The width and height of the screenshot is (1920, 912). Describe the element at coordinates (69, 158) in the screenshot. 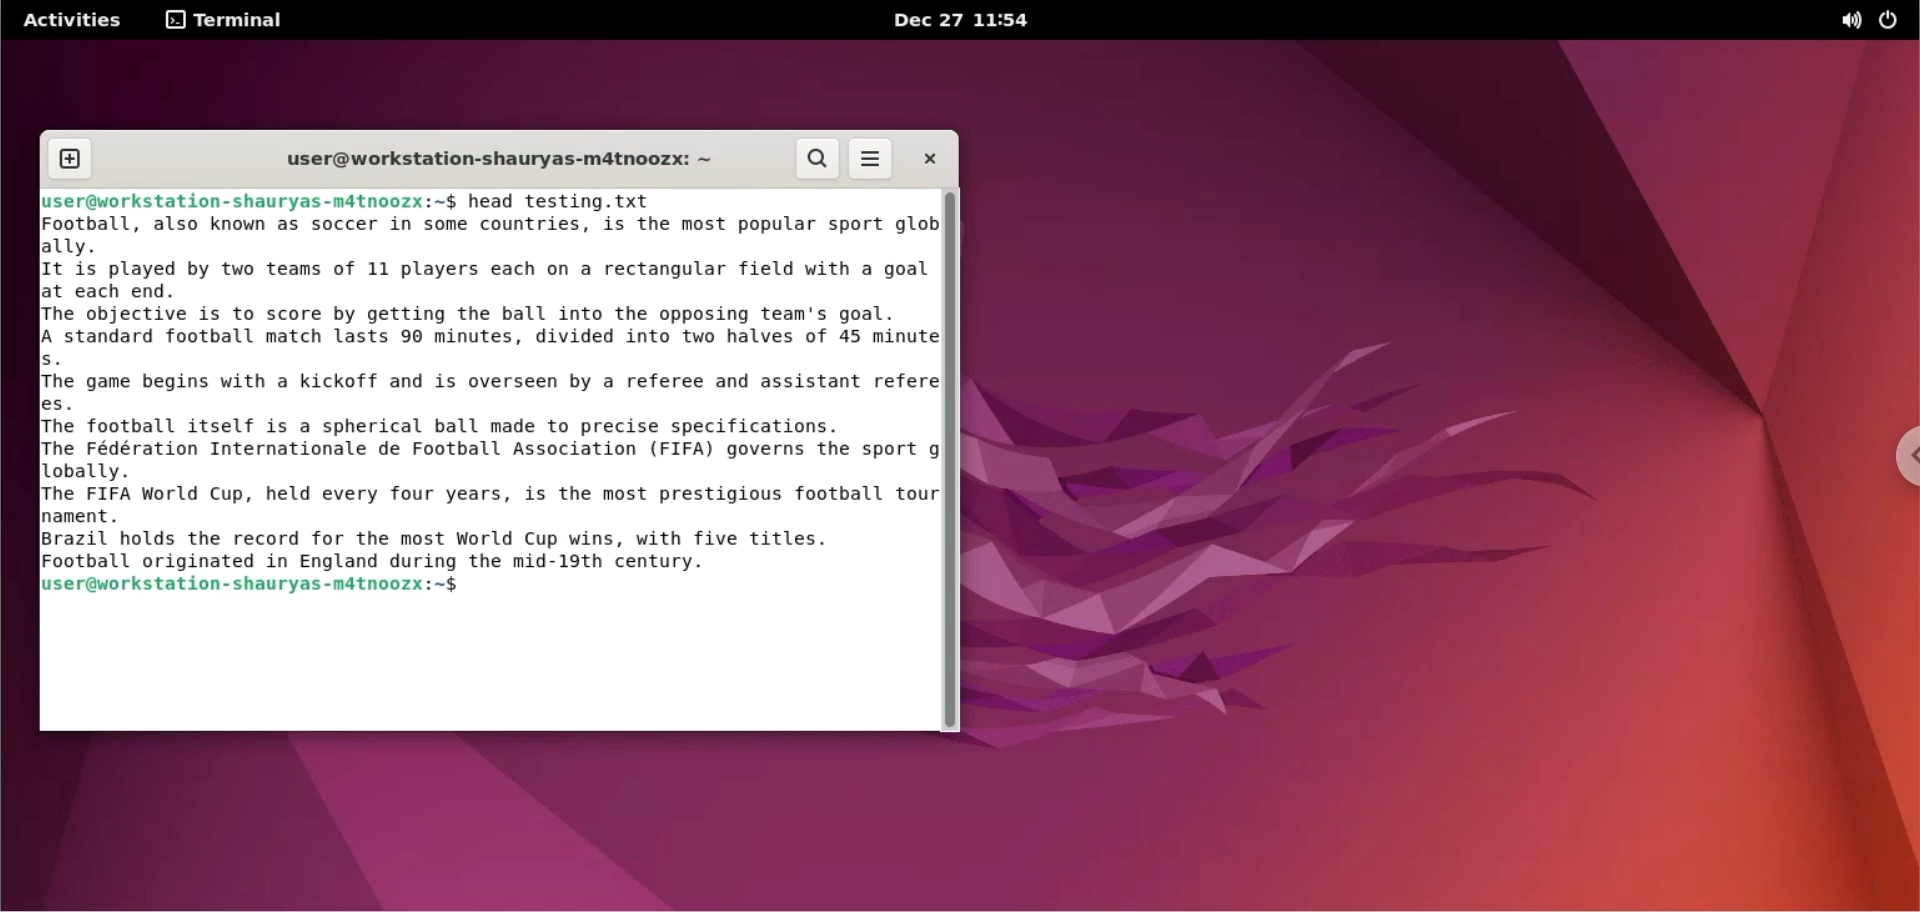

I see `new tab` at that location.